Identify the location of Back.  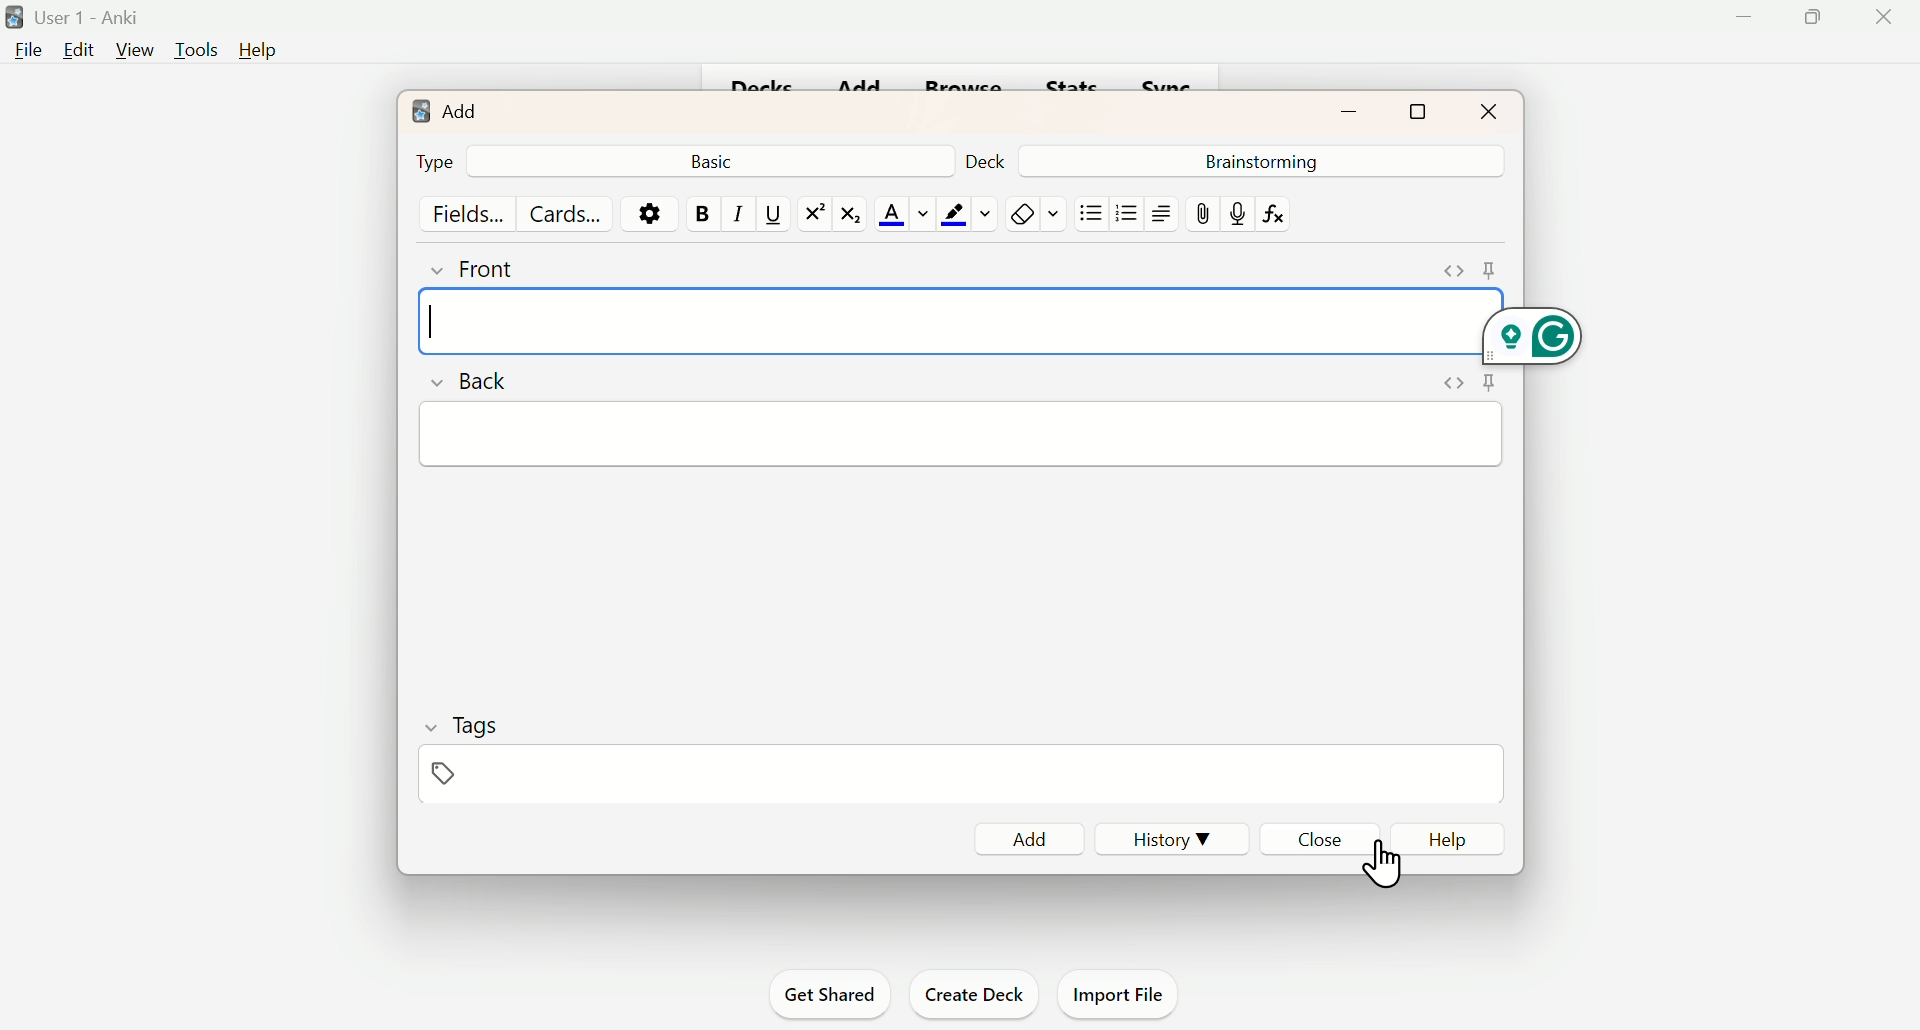
(475, 379).